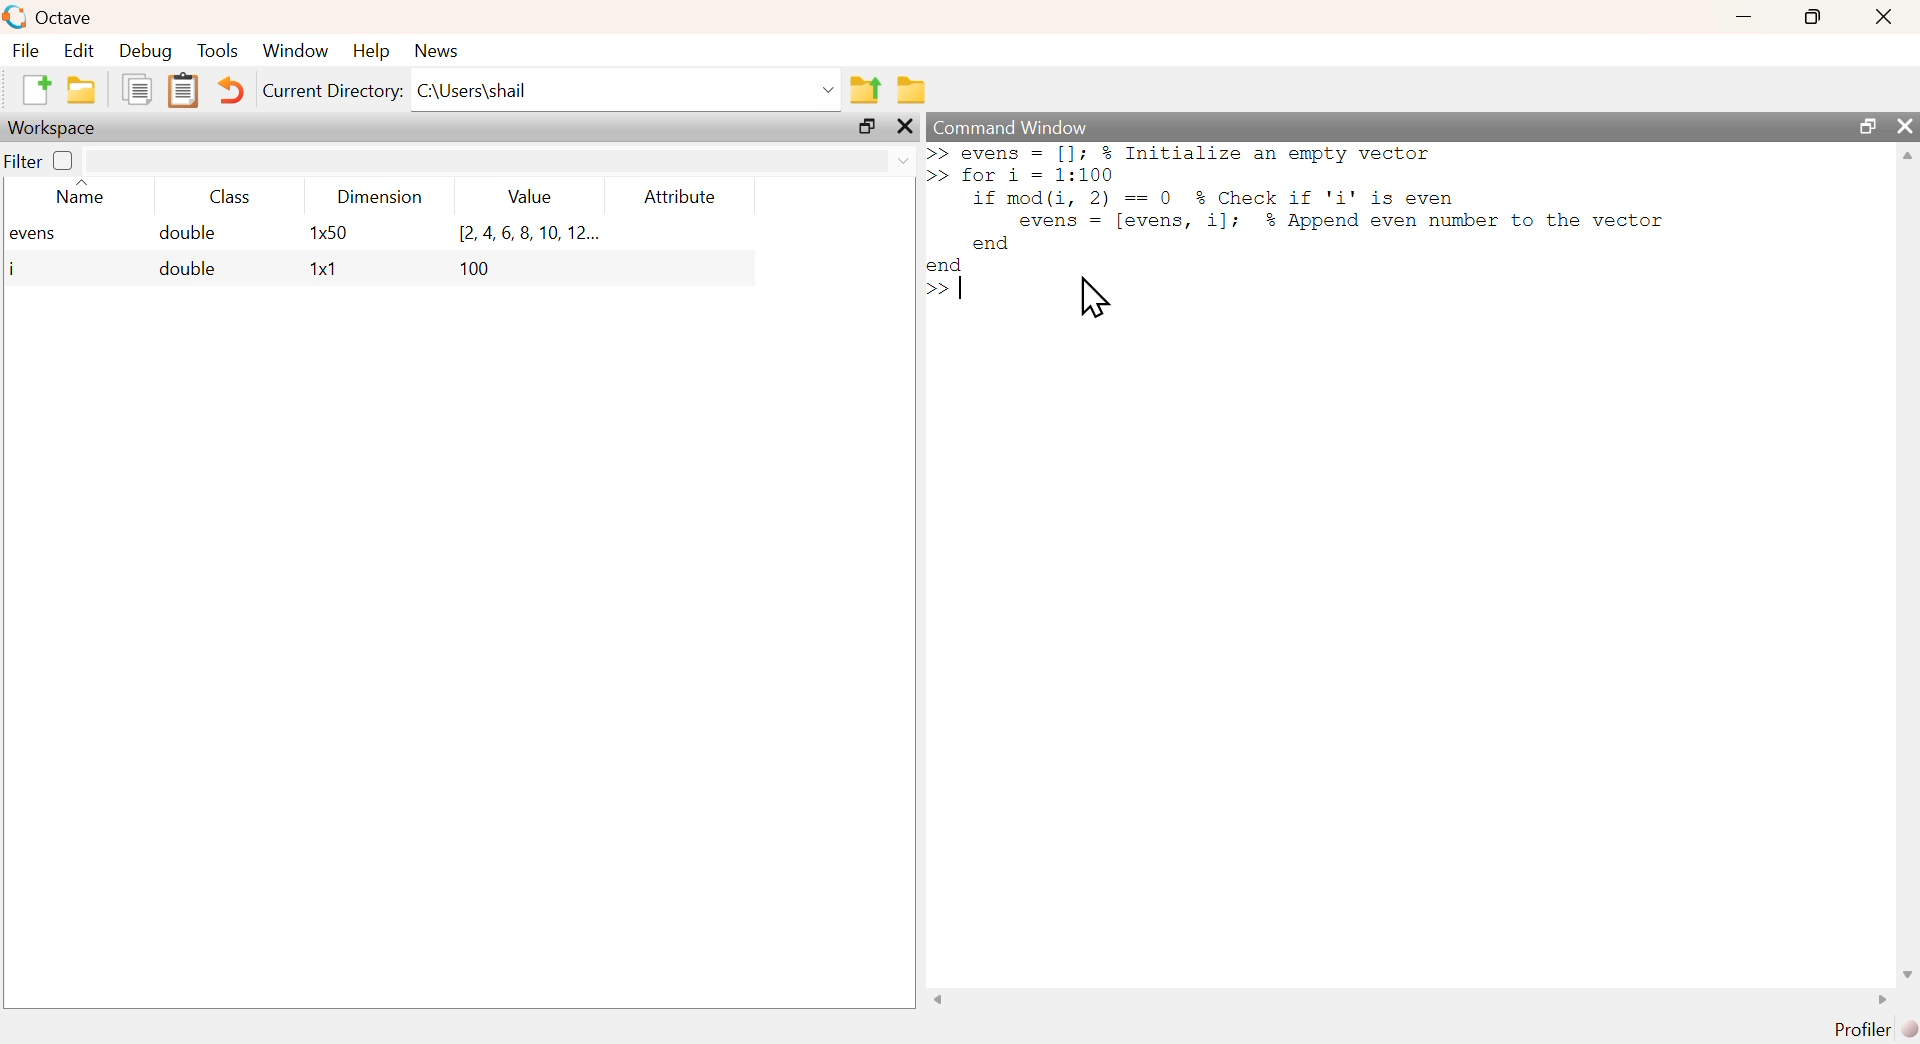 The width and height of the screenshot is (1920, 1044). I want to click on text cursor, so click(965, 289).